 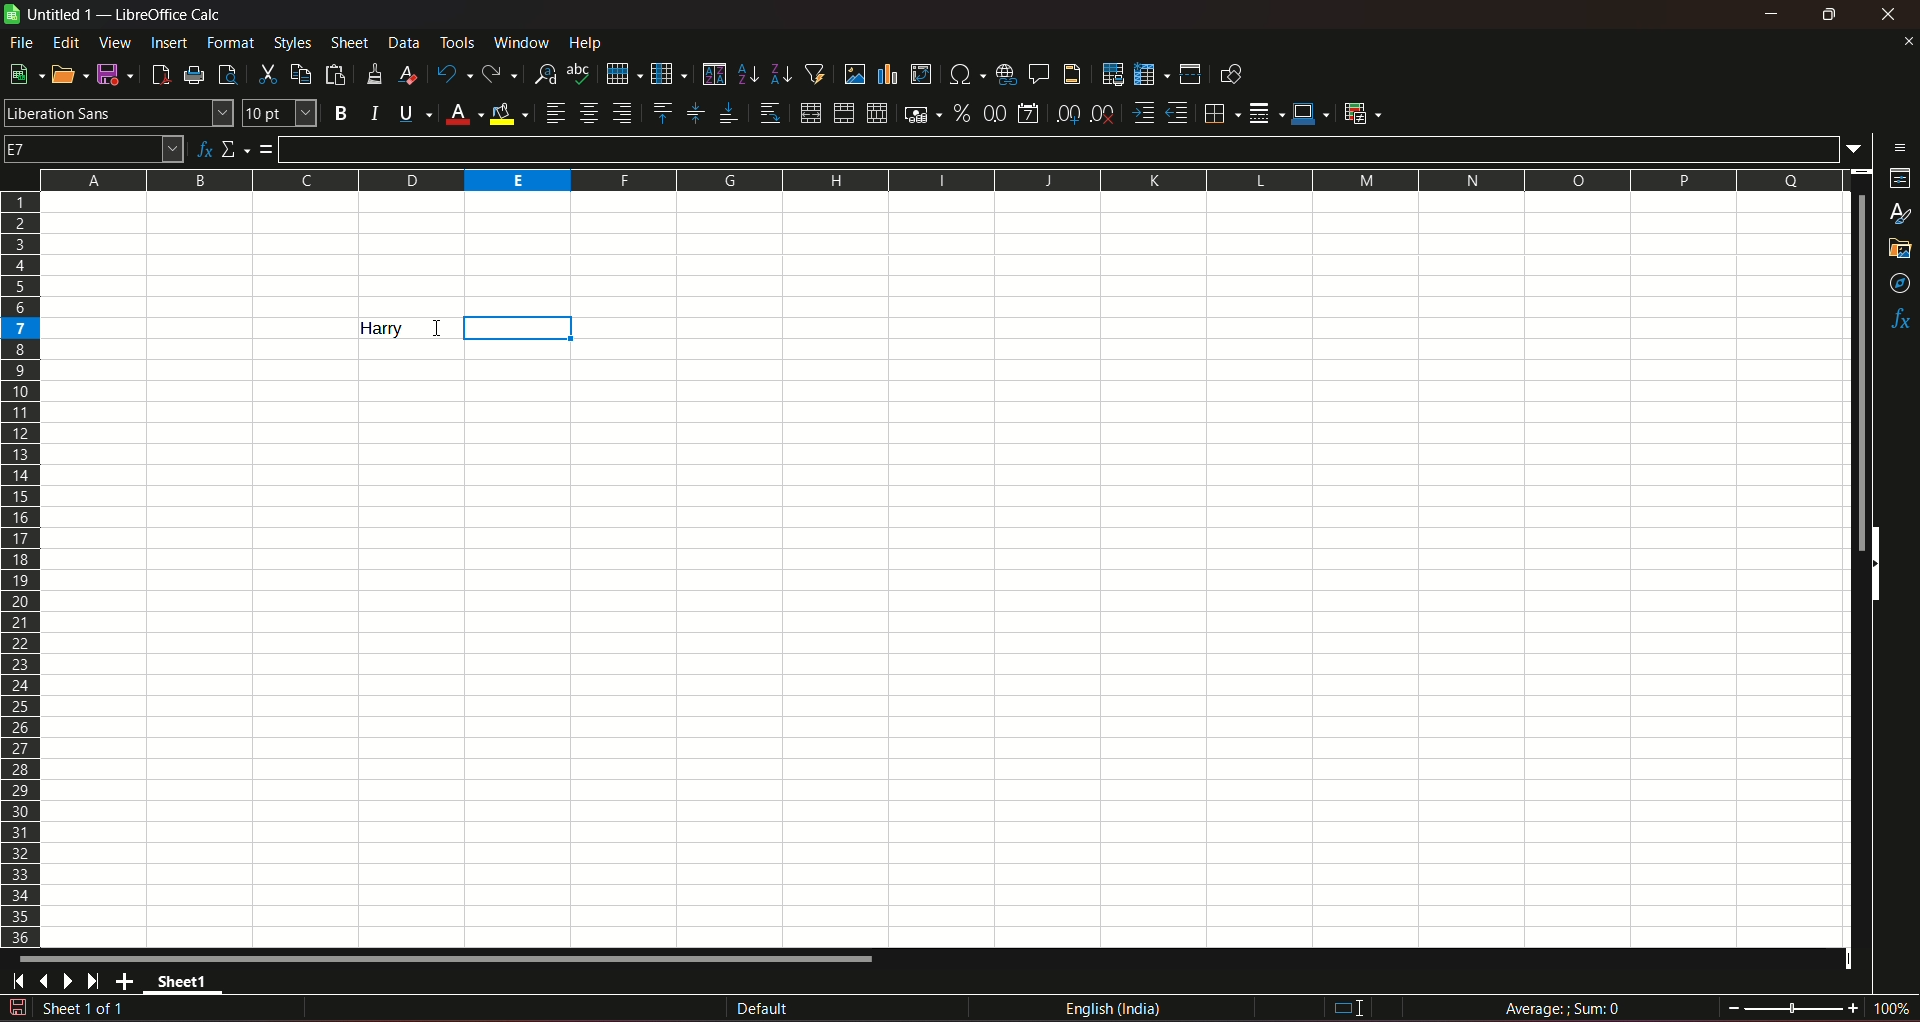 I want to click on border styles, so click(x=1264, y=114).